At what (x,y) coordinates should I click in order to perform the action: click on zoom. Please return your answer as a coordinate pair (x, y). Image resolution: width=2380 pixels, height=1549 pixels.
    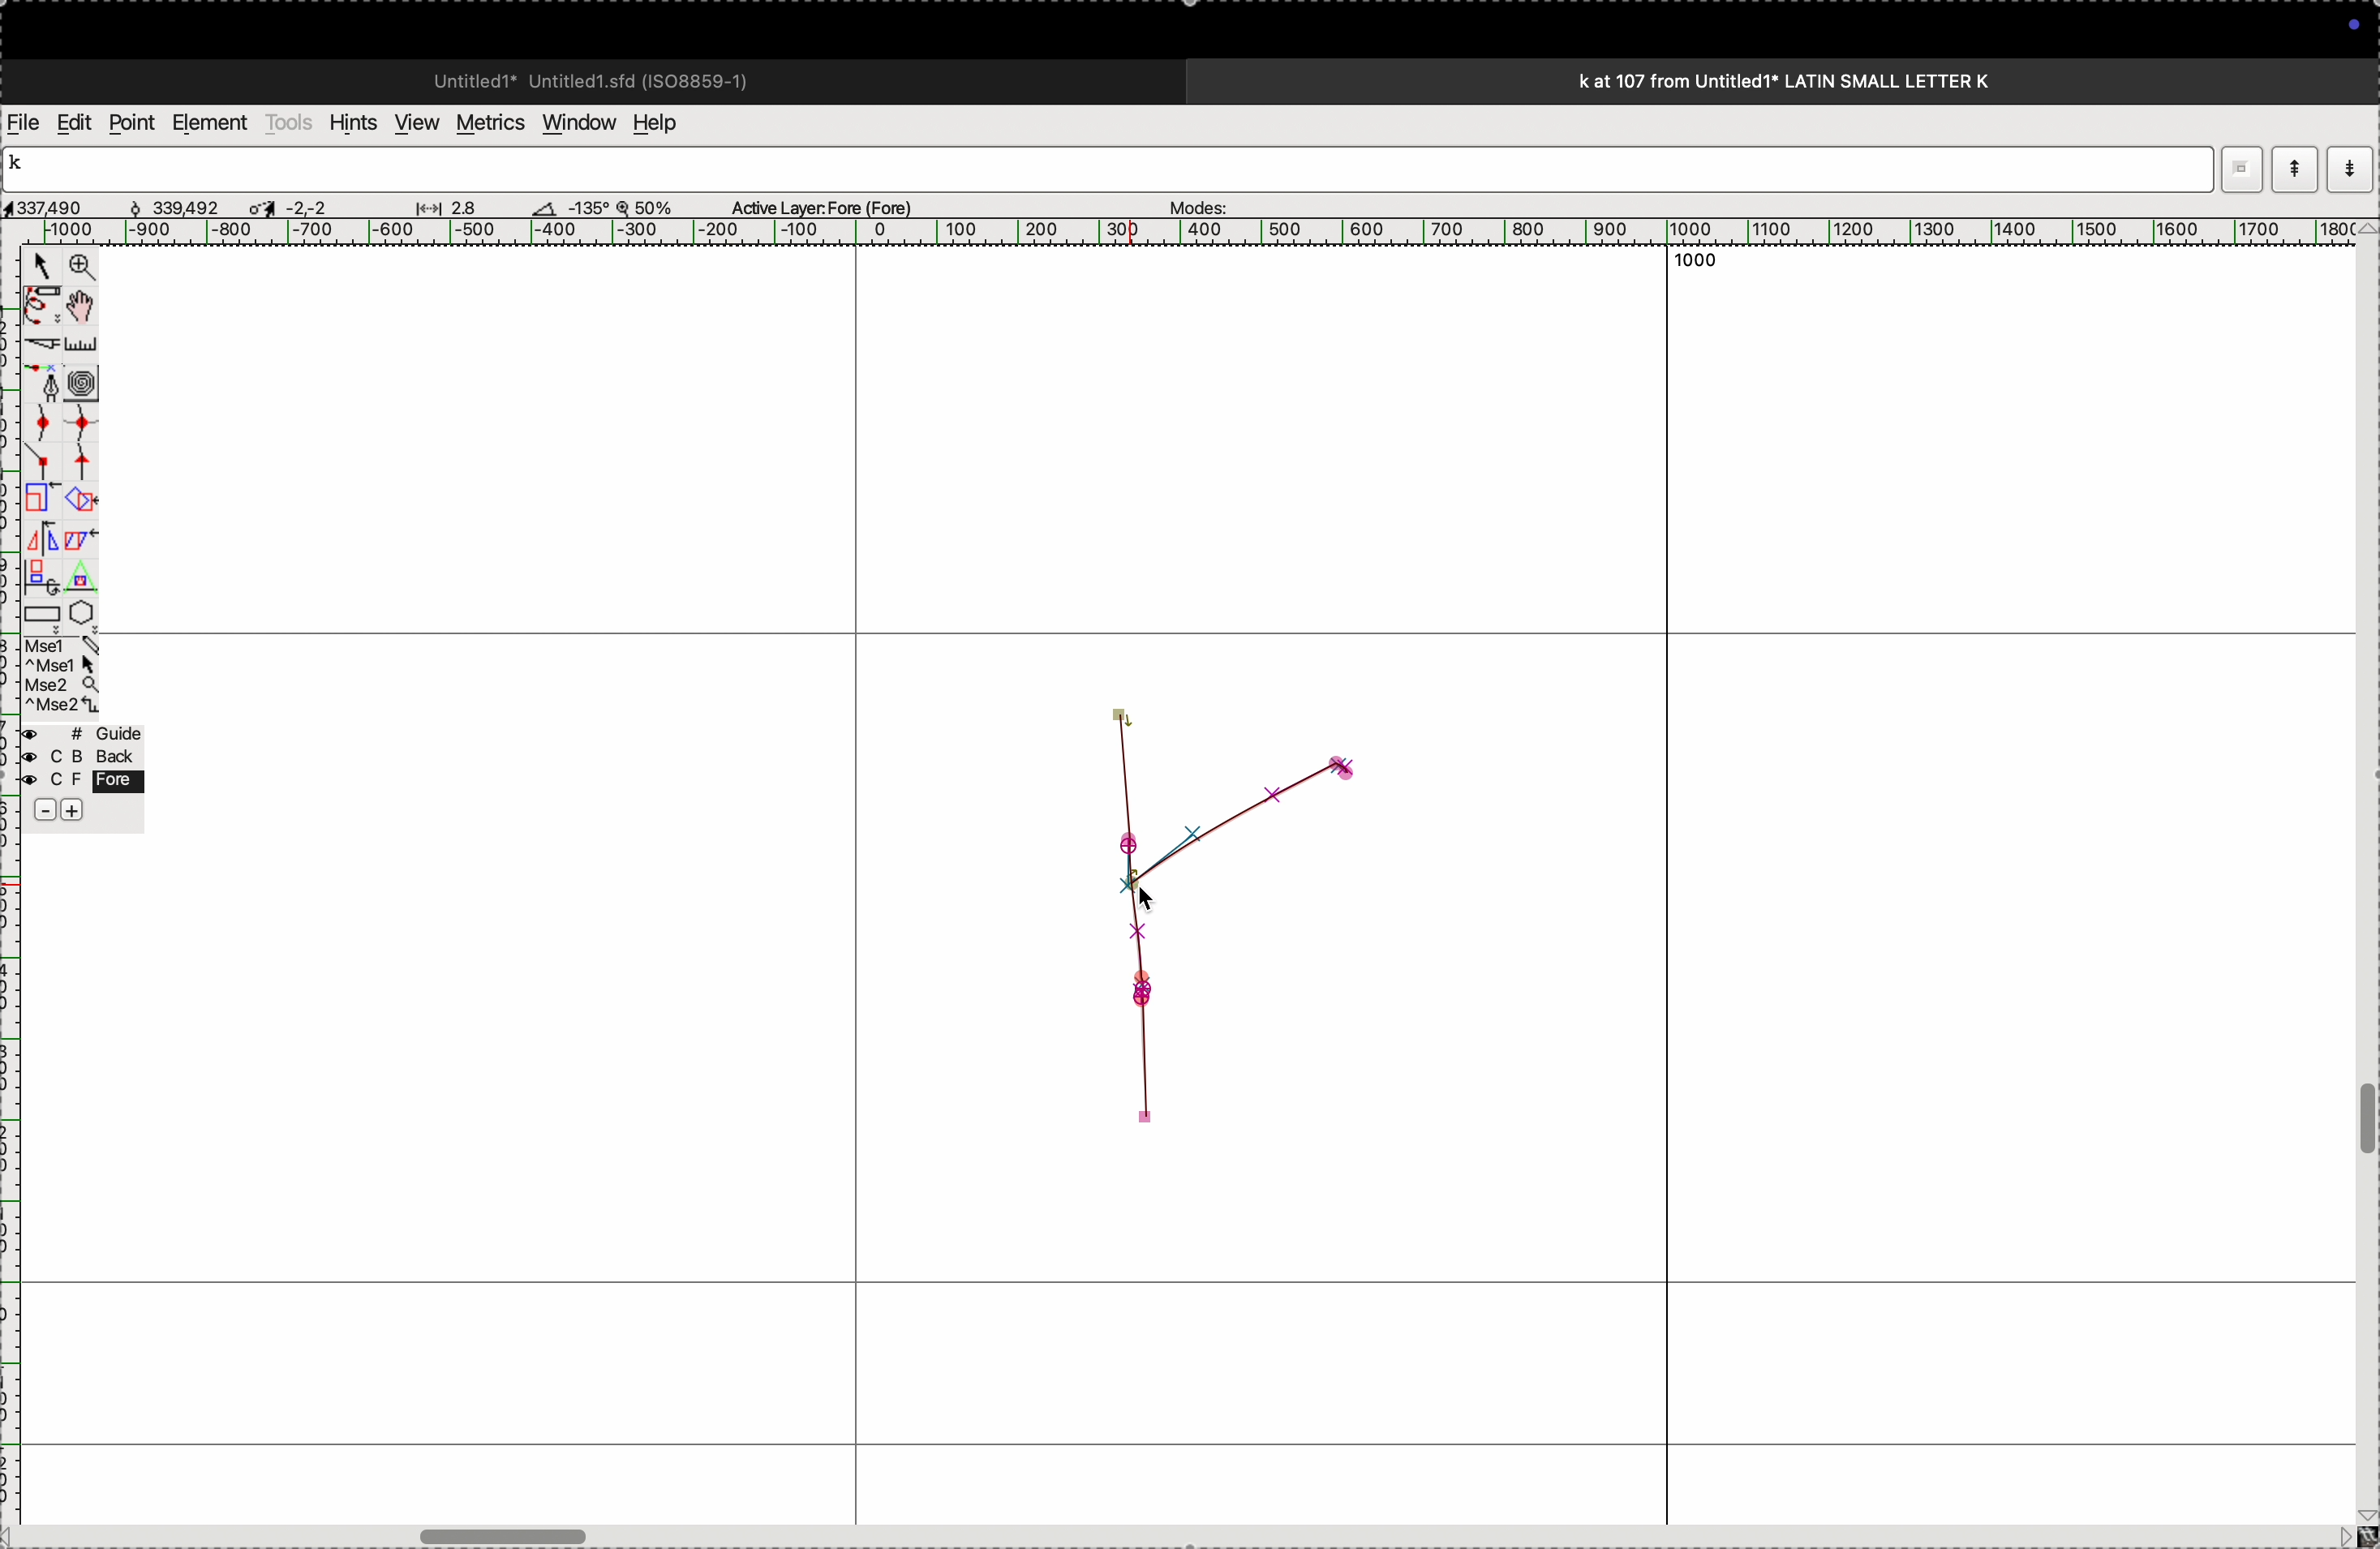
    Looking at the image, I should click on (654, 206).